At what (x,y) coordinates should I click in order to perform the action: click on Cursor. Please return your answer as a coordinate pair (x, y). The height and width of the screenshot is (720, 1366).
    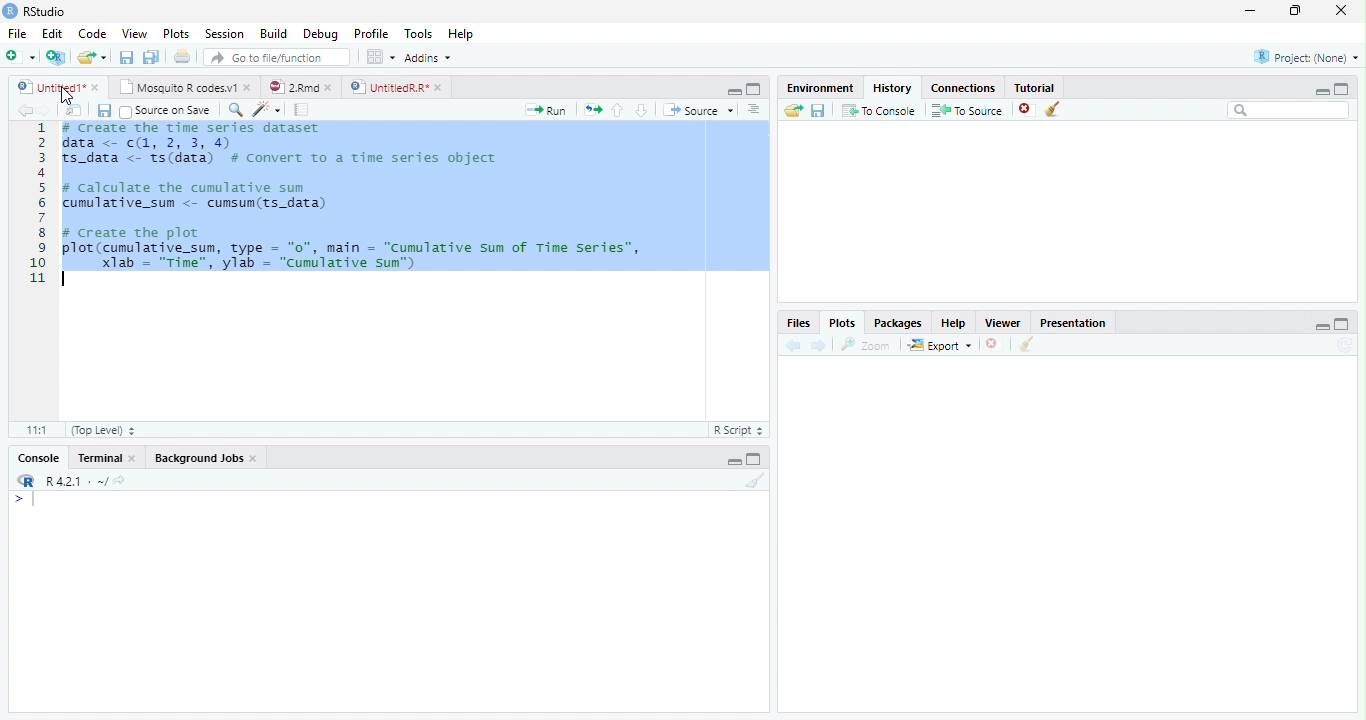
    Looking at the image, I should click on (68, 97).